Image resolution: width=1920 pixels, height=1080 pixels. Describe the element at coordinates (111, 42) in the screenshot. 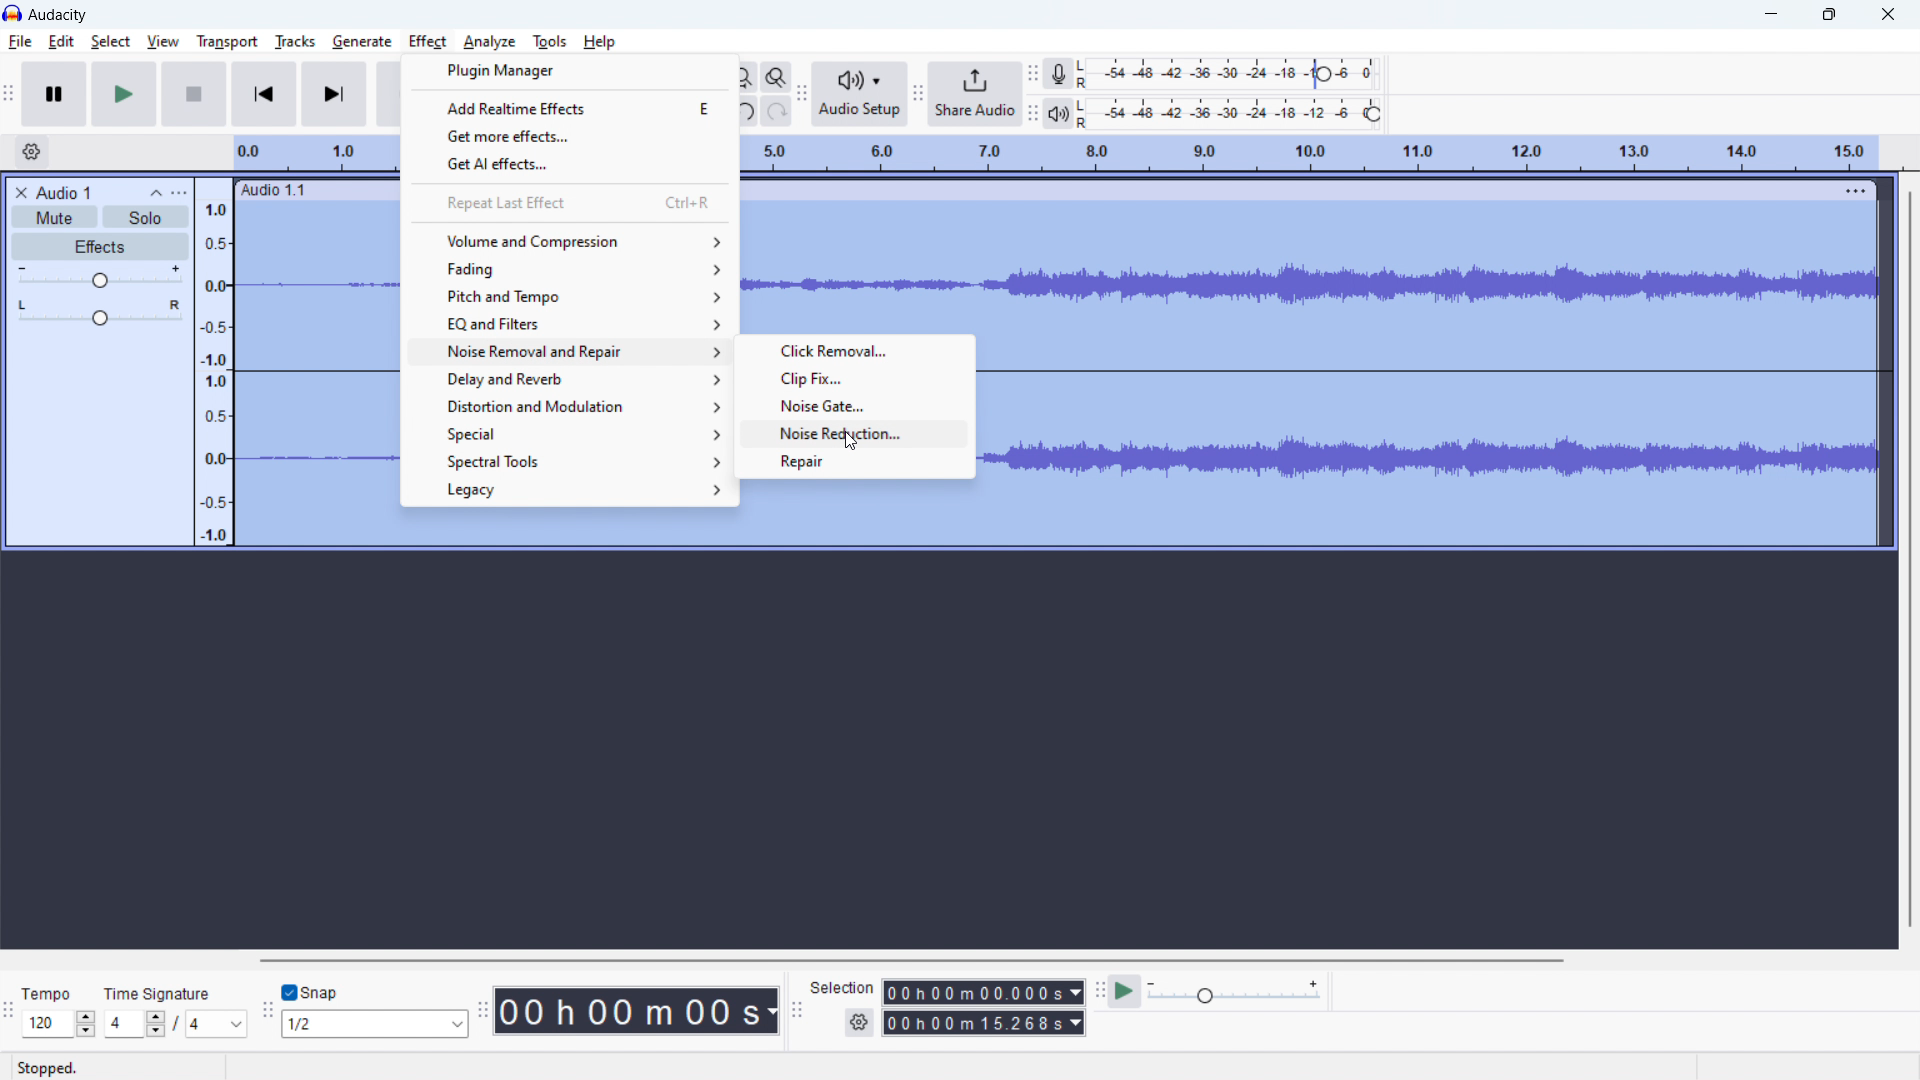

I see `select` at that location.